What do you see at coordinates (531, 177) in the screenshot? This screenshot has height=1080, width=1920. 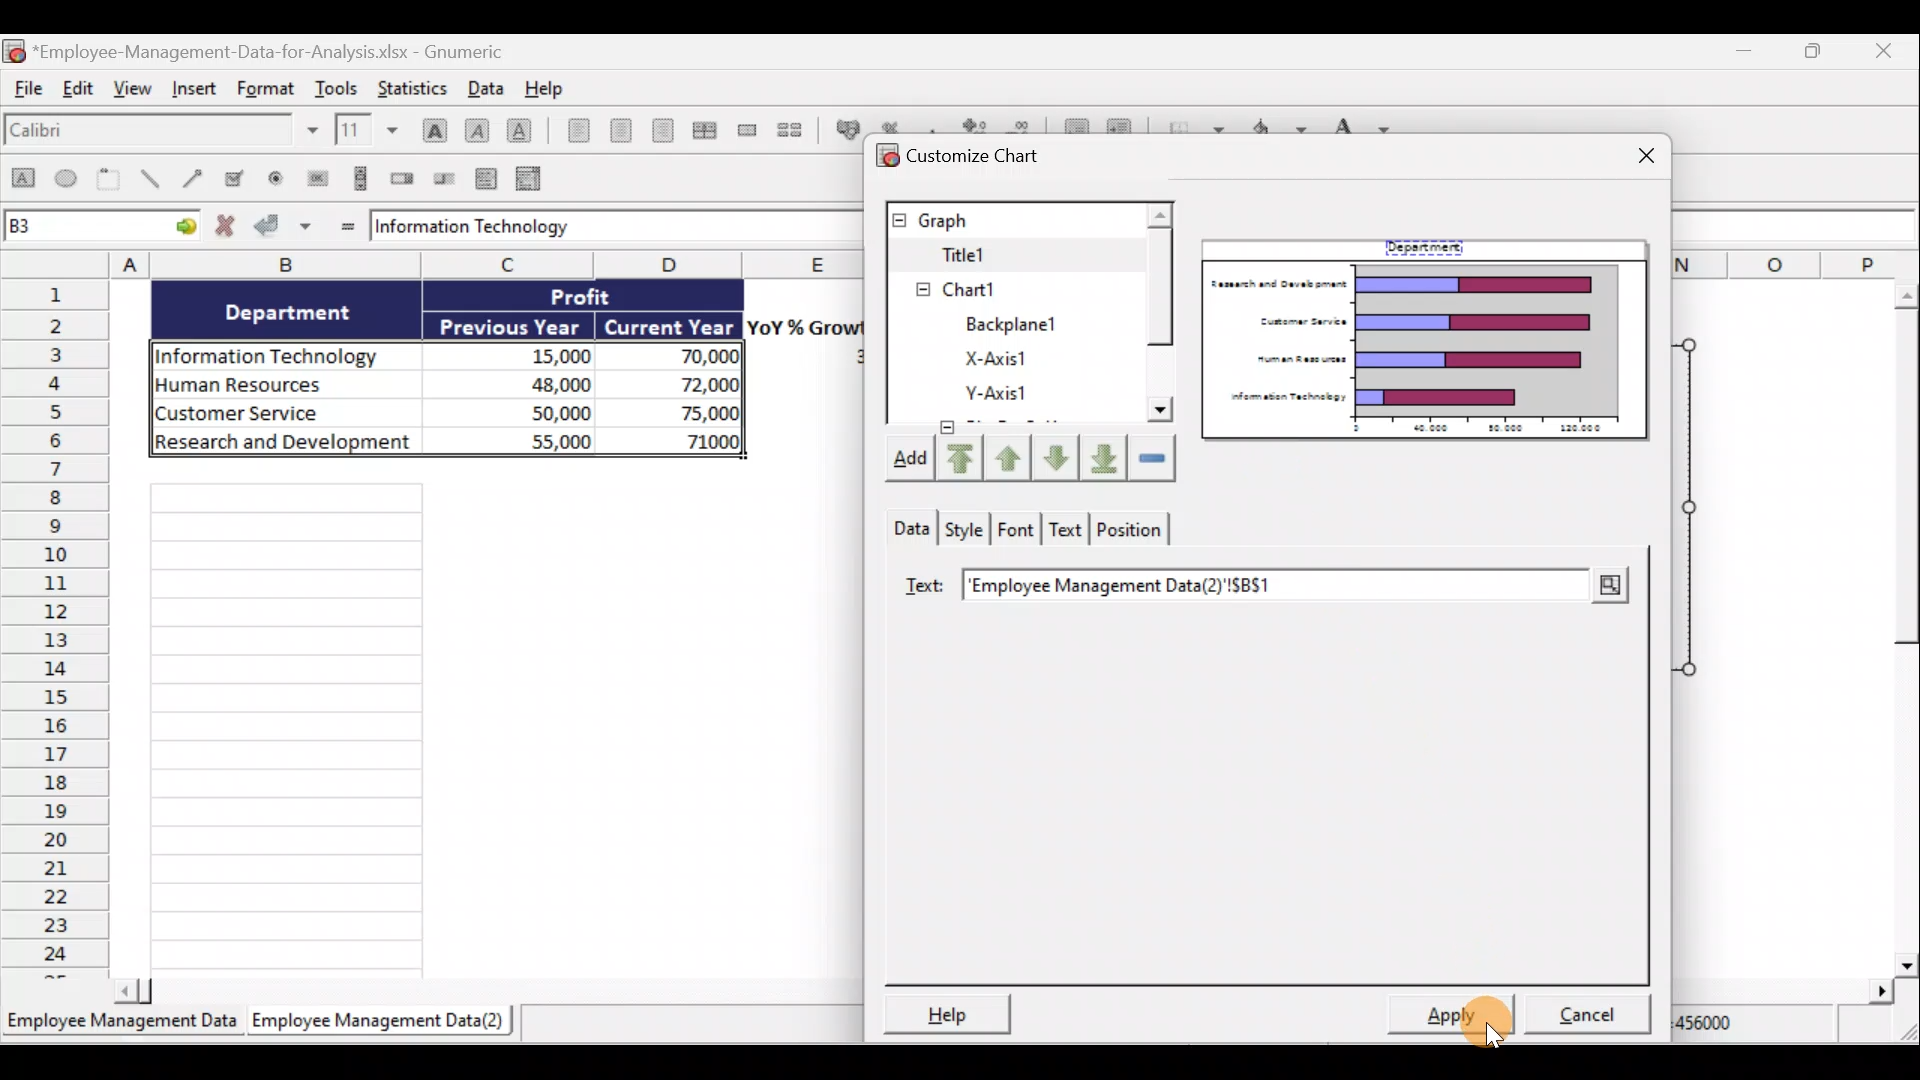 I see `Create a combo box` at bounding box center [531, 177].